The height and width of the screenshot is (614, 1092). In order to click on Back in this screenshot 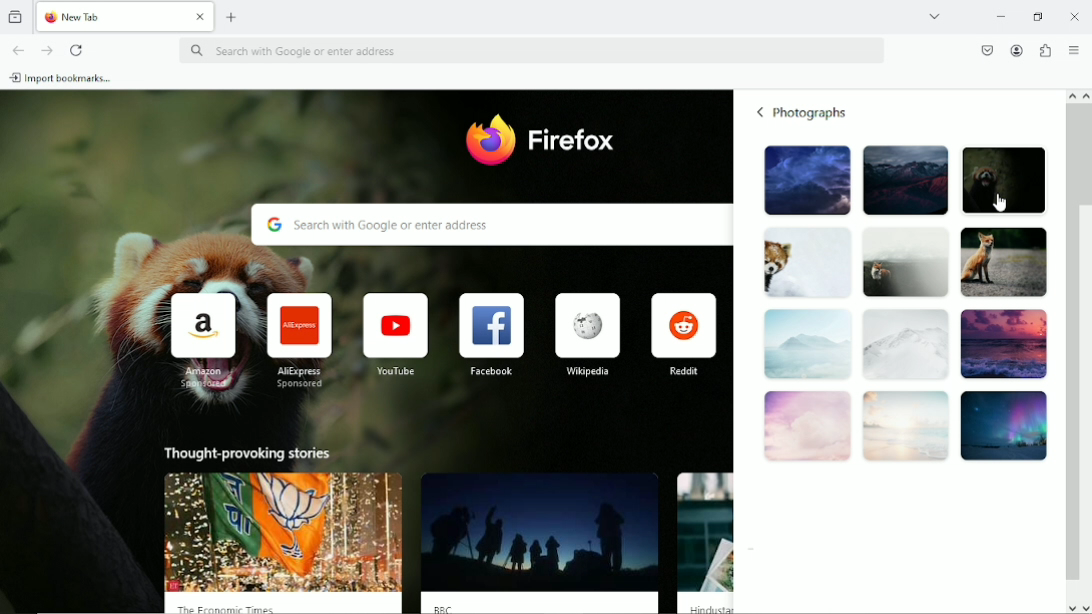, I will do `click(760, 112)`.